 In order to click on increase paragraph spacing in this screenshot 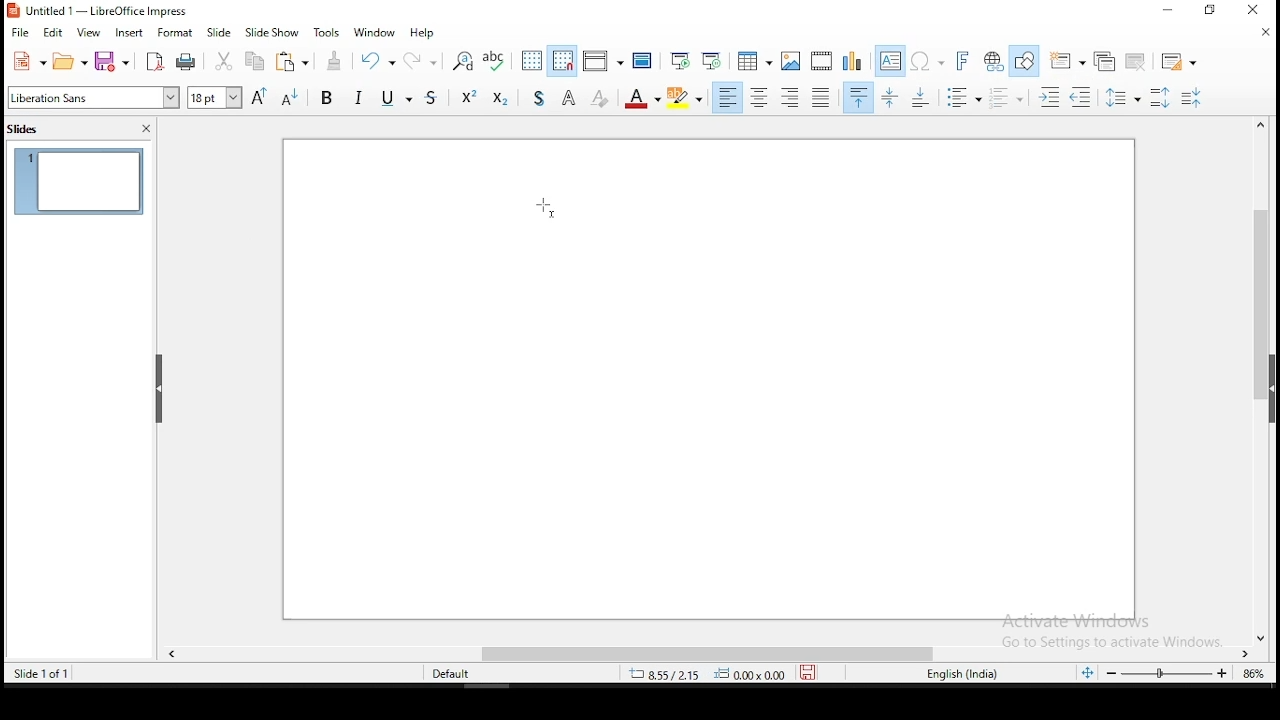, I will do `click(1163, 98)`.